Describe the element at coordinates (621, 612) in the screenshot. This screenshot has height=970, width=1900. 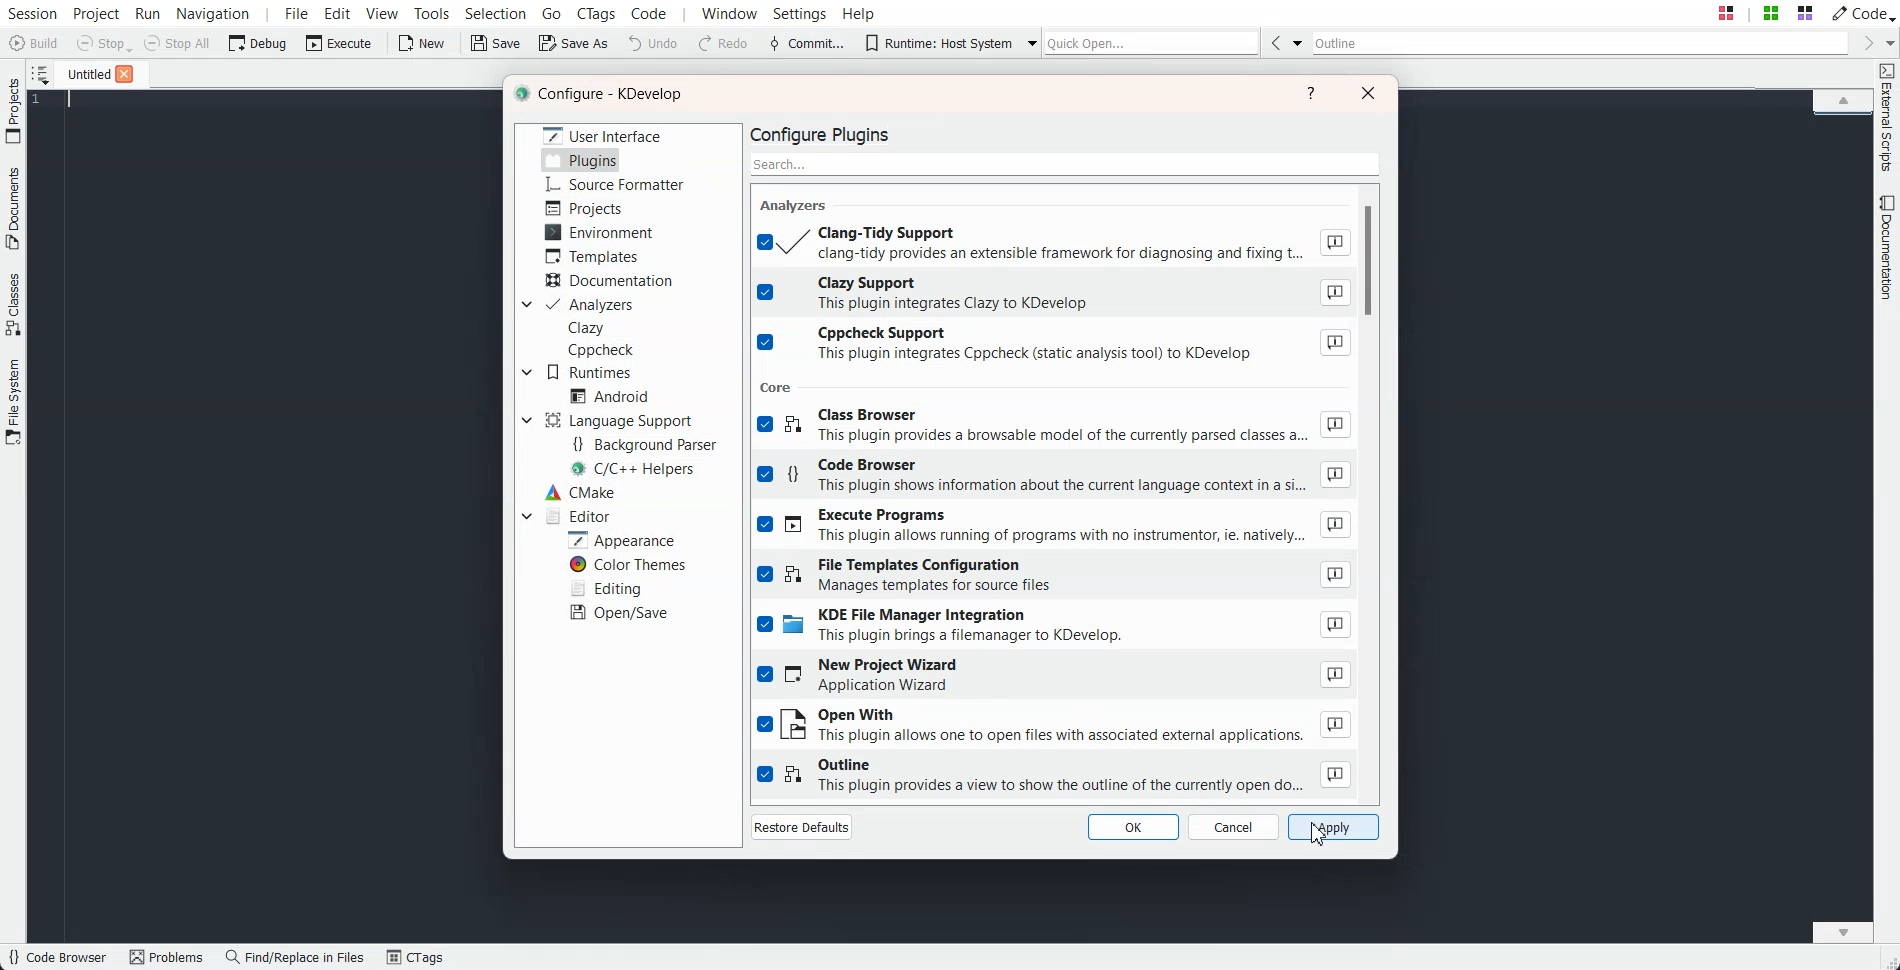
I see `Open/Save` at that location.